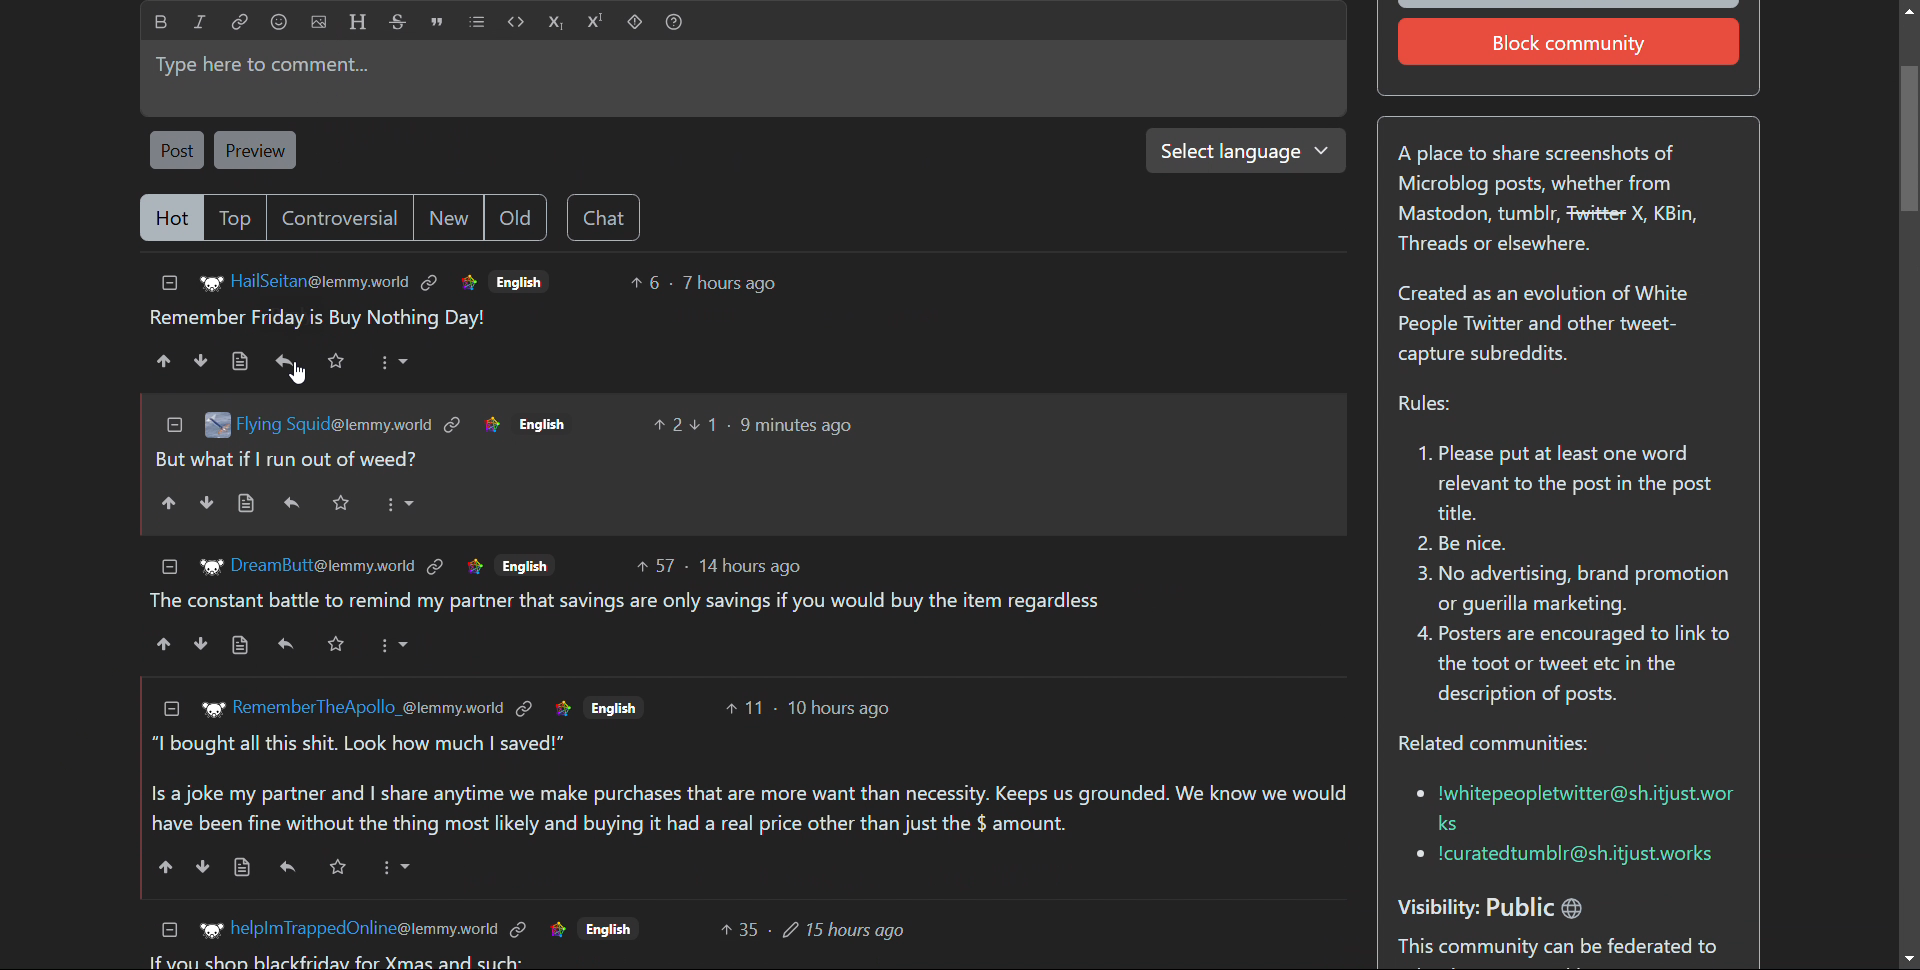  What do you see at coordinates (399, 21) in the screenshot?
I see `strikethrough` at bounding box center [399, 21].